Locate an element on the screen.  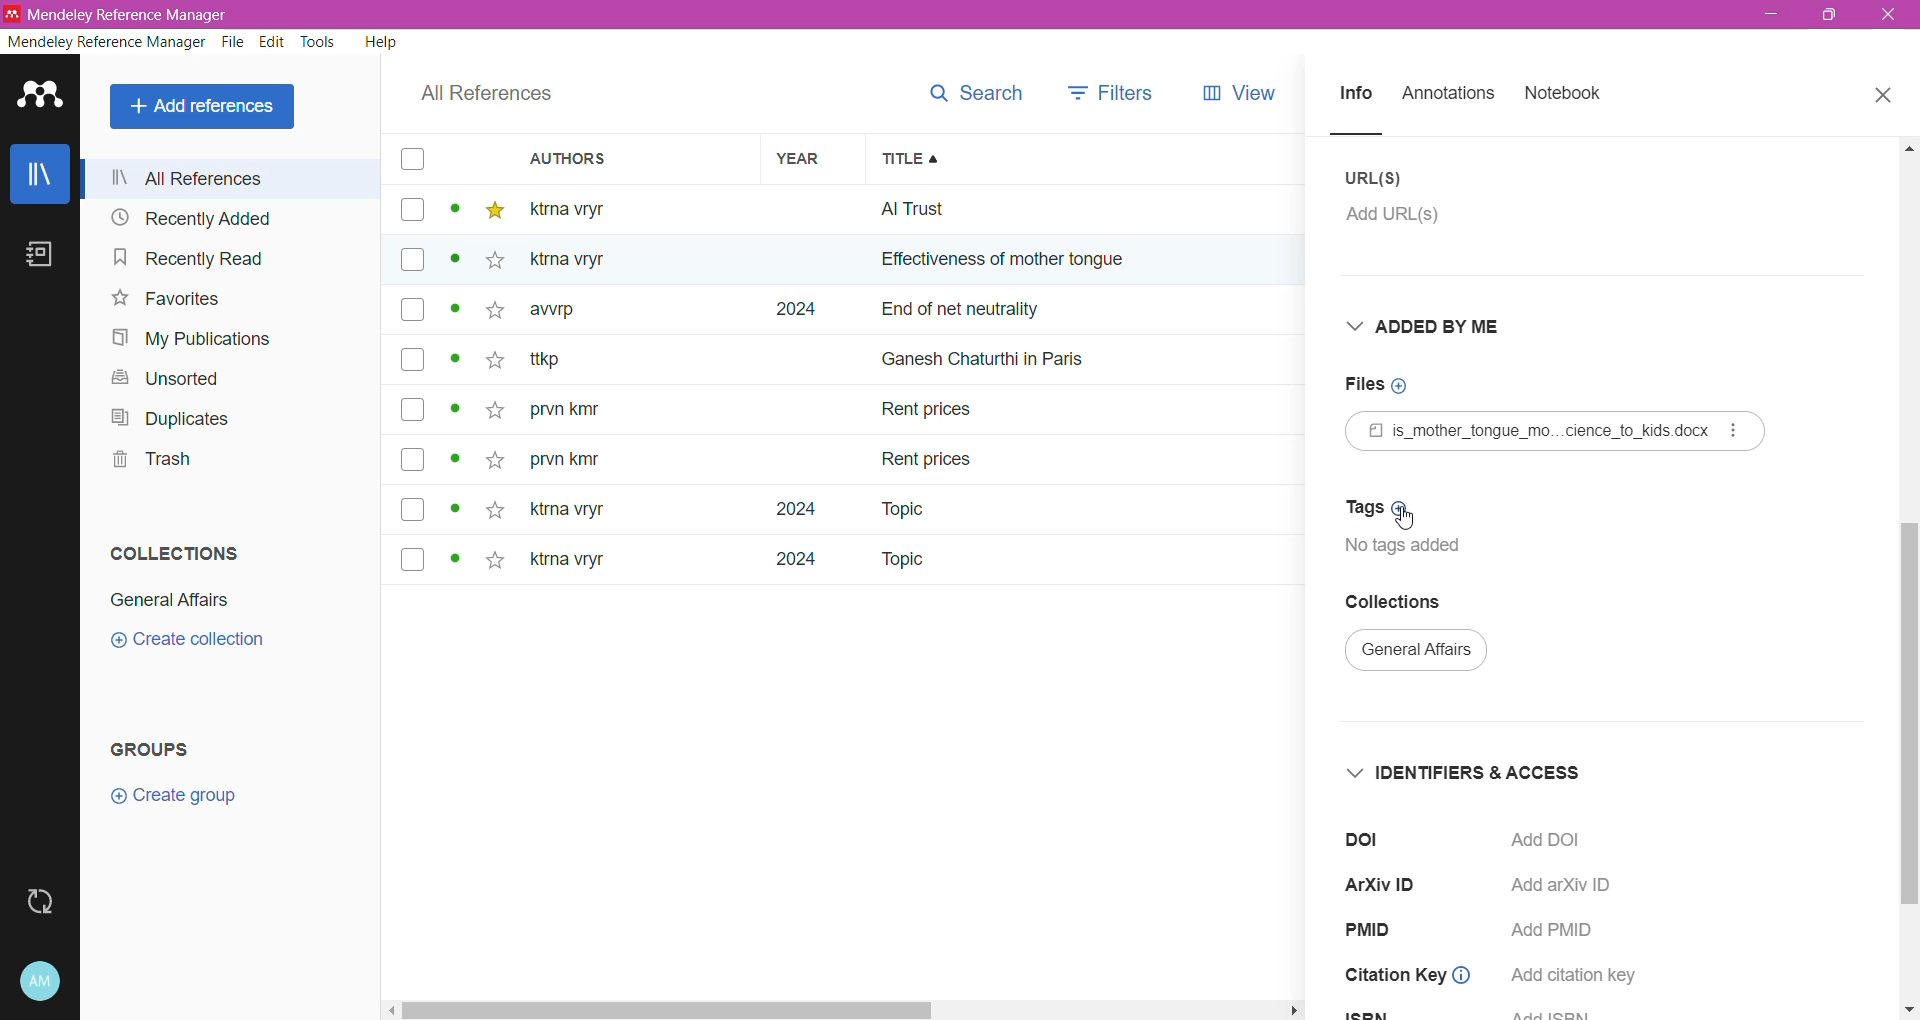
star is located at coordinates (491, 364).